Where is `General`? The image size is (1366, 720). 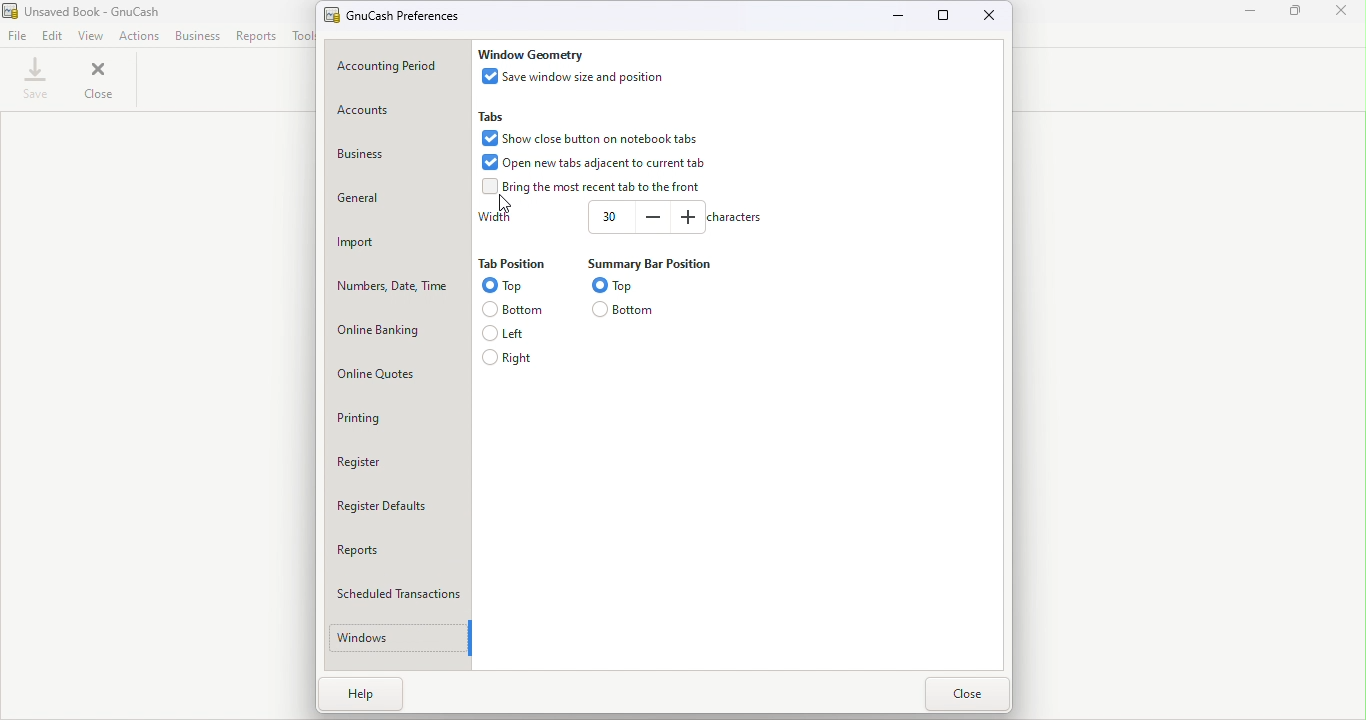 General is located at coordinates (396, 197).